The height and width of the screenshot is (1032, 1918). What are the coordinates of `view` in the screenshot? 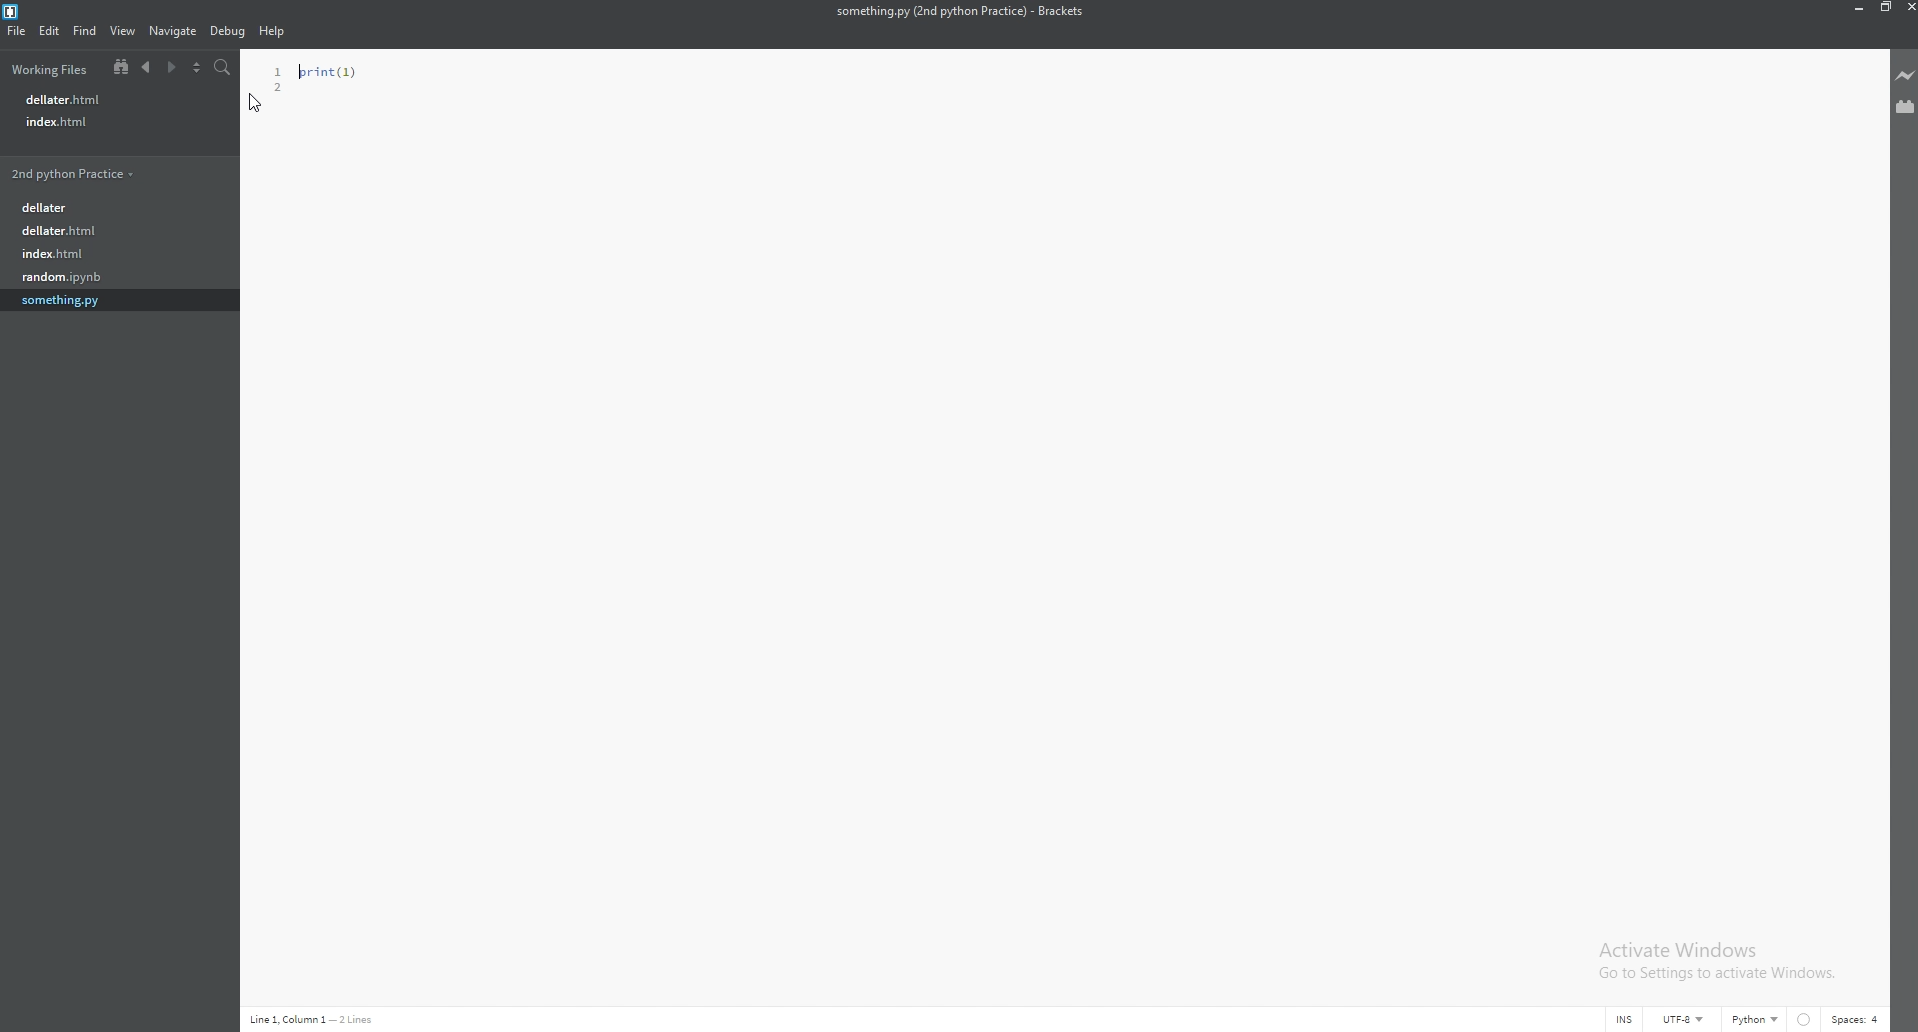 It's located at (124, 30).